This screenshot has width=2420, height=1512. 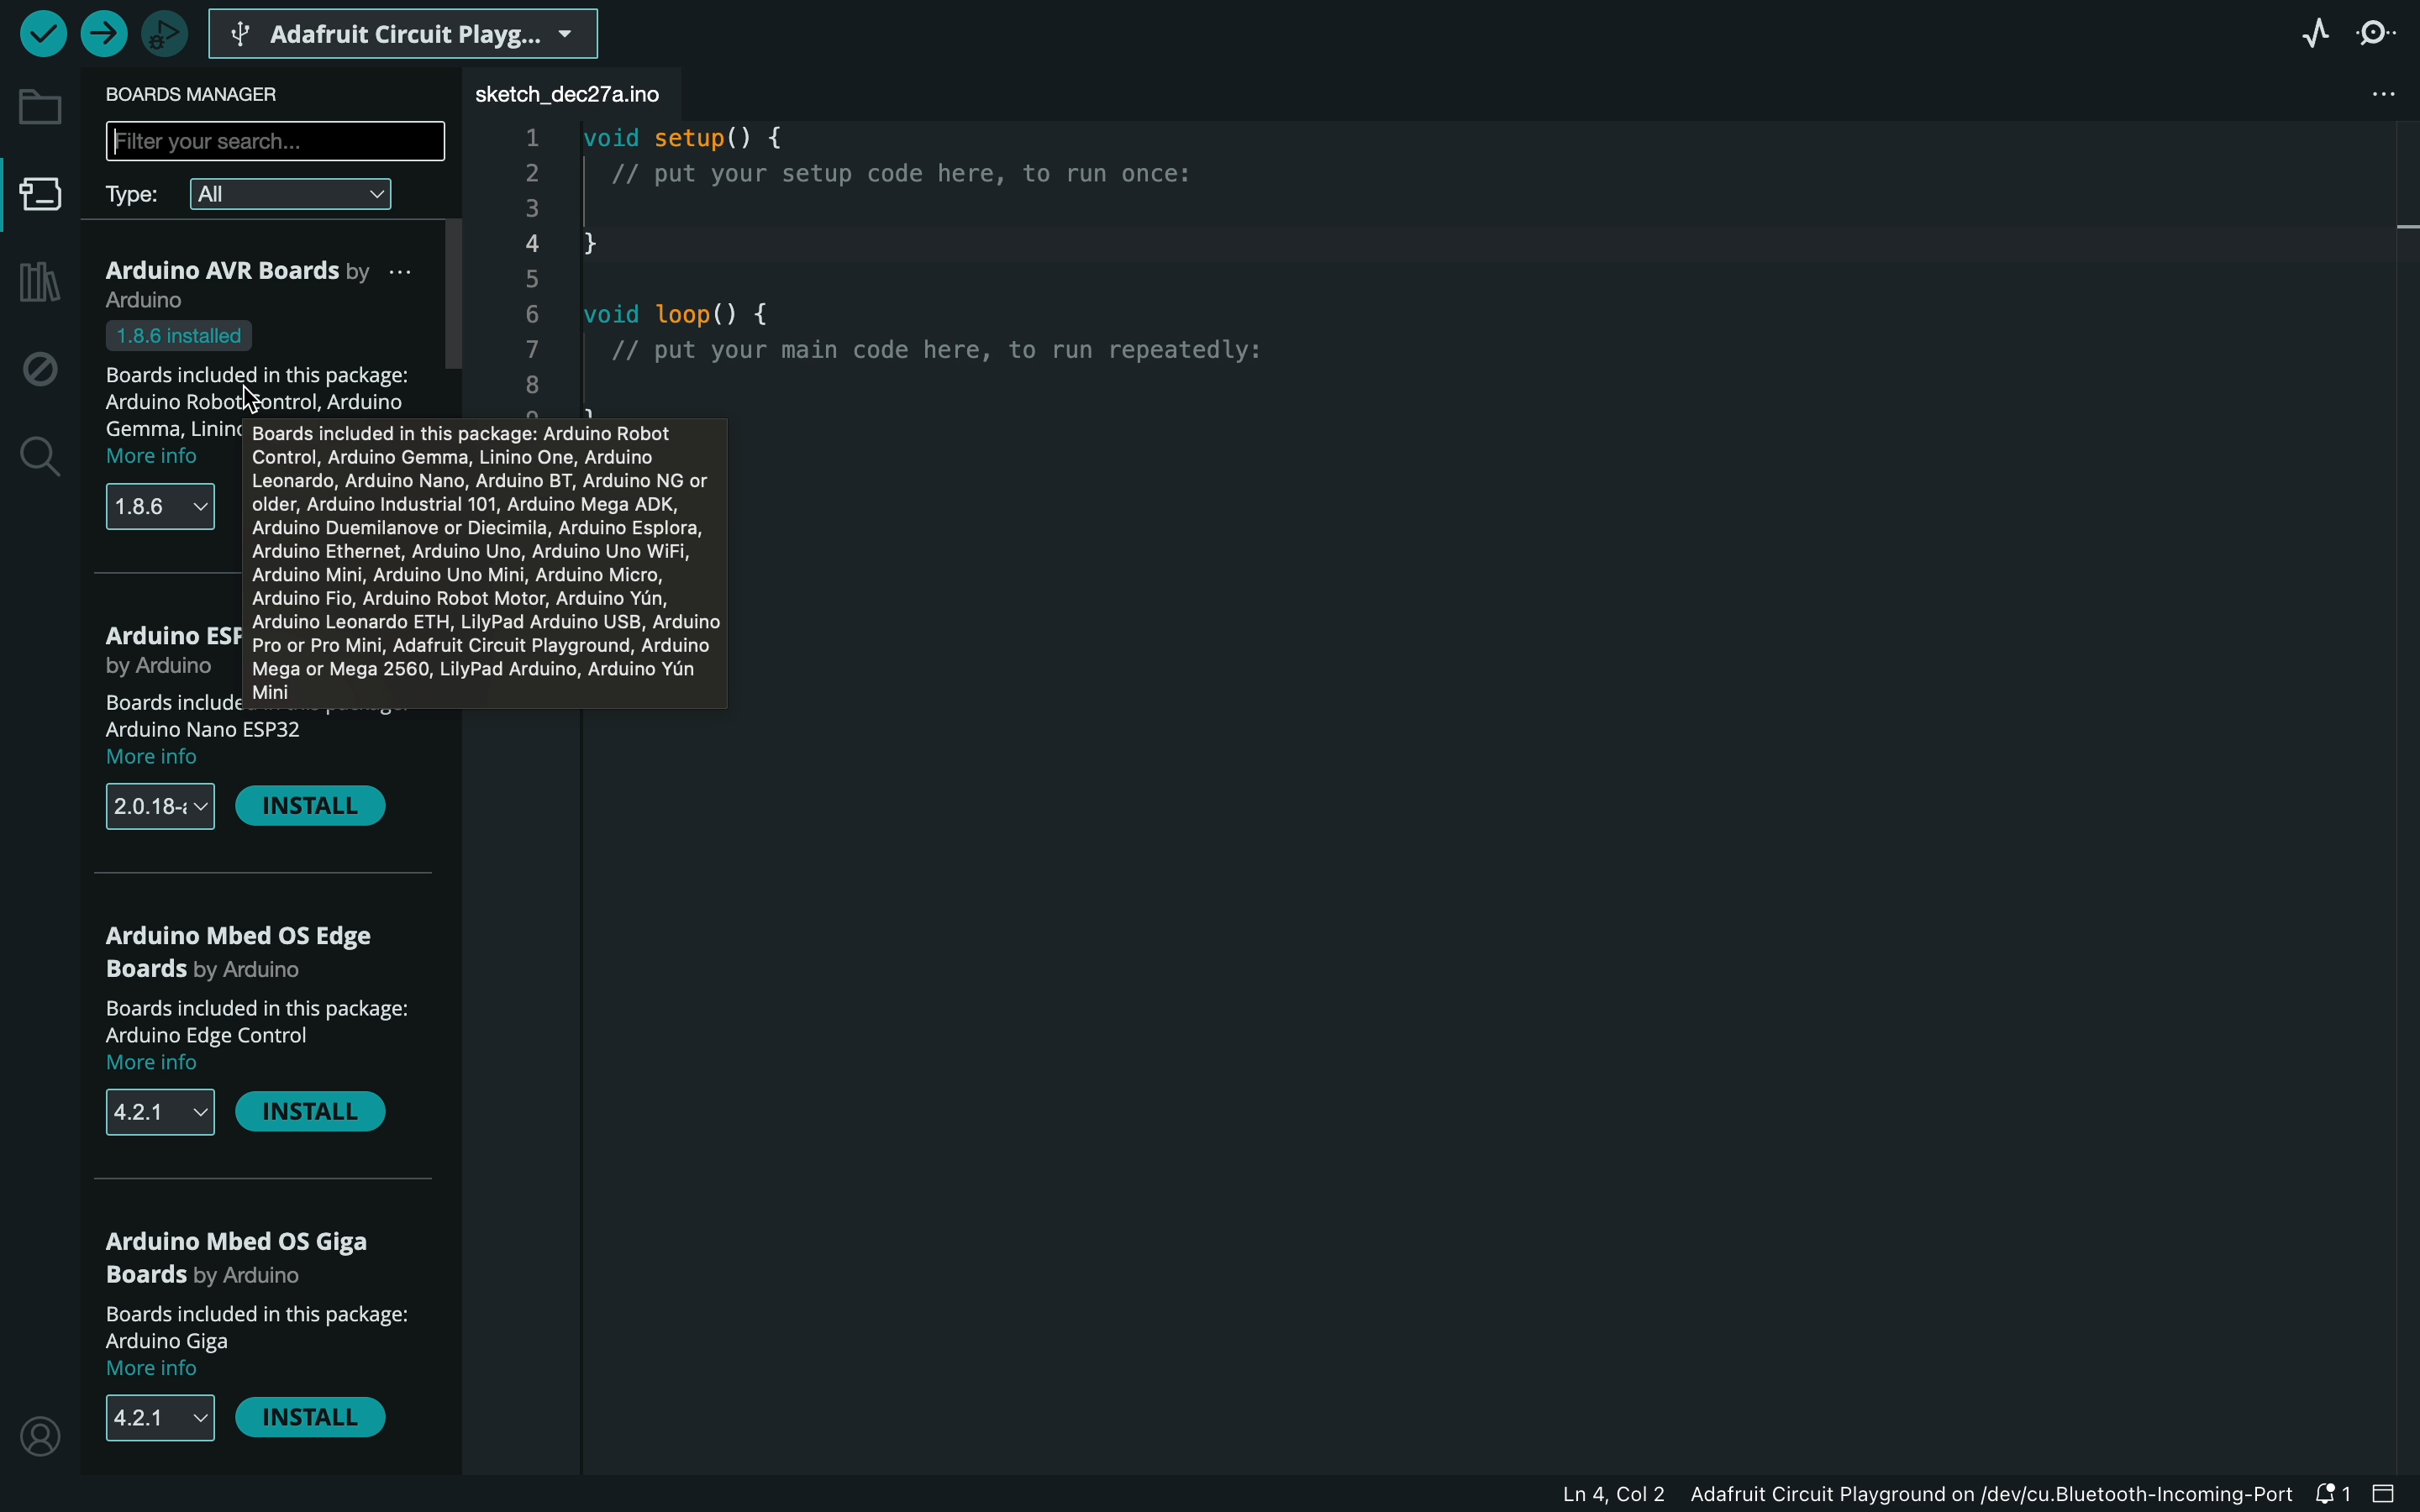 I want to click on install, so click(x=314, y=1117).